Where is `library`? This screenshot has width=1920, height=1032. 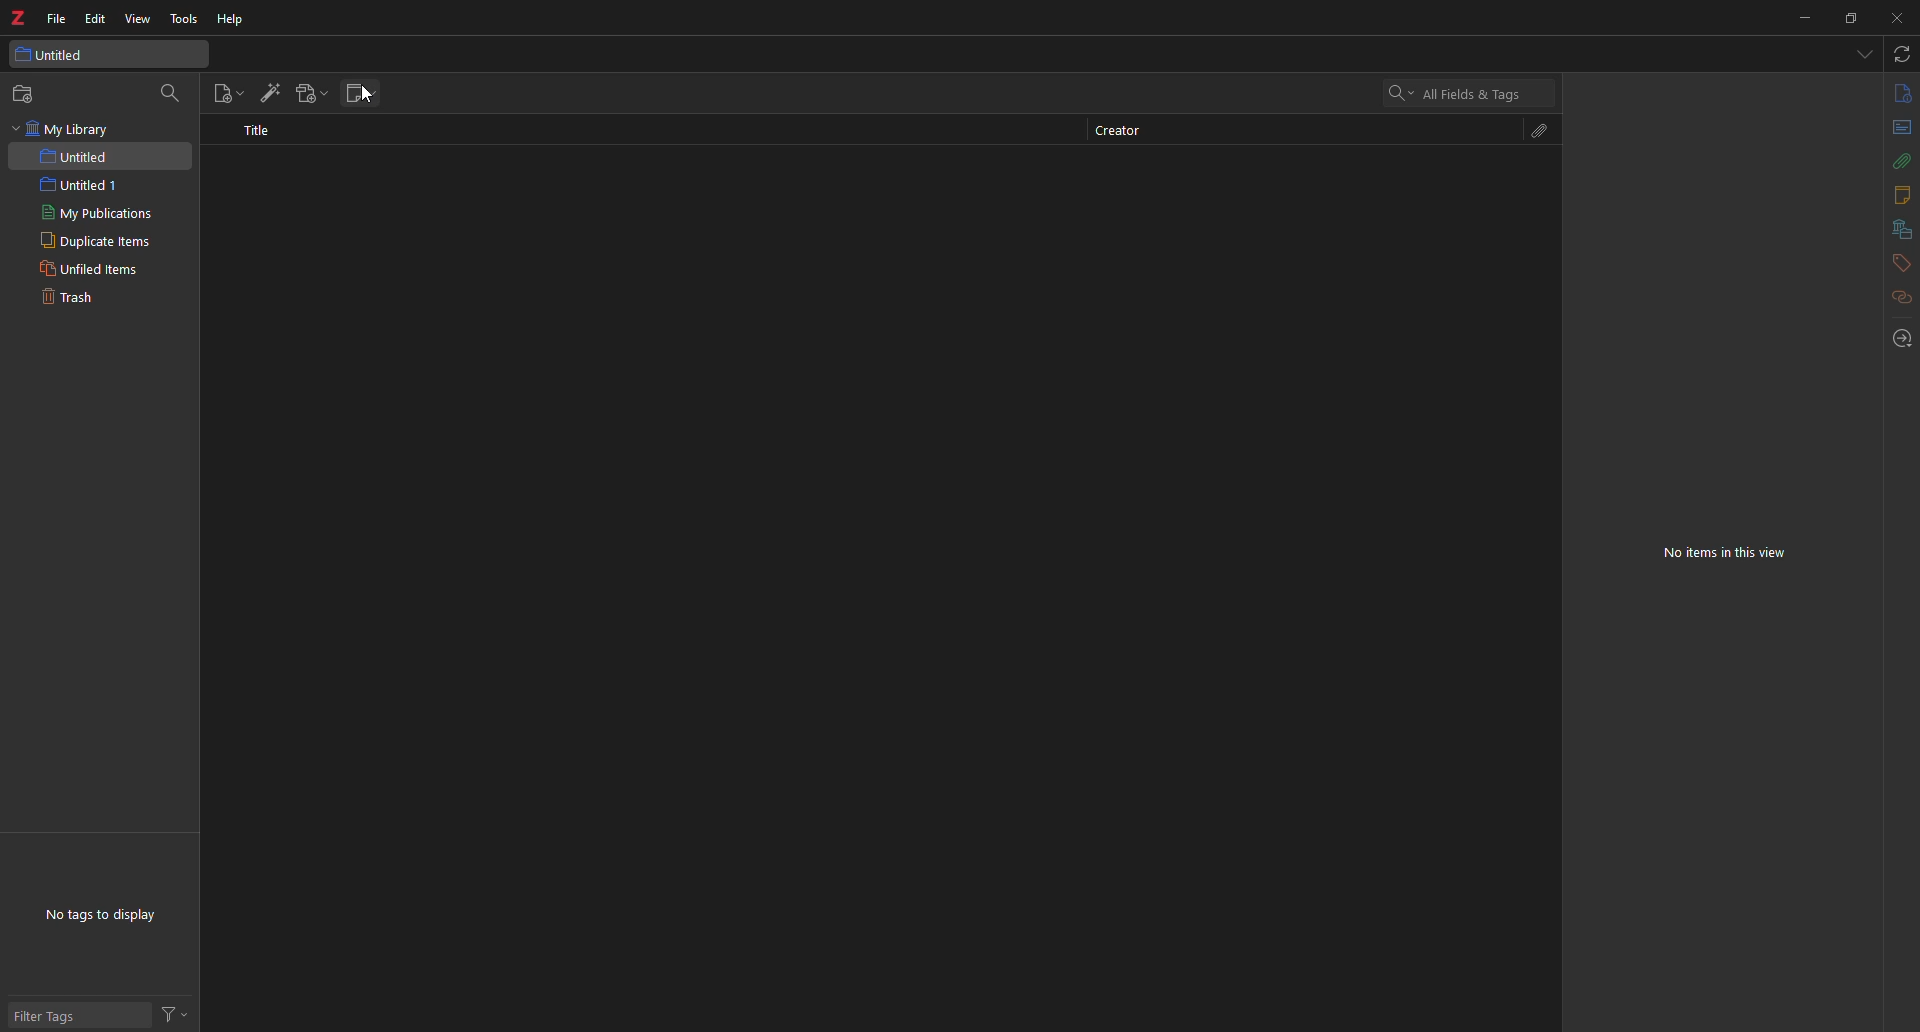
library is located at coordinates (1896, 228).